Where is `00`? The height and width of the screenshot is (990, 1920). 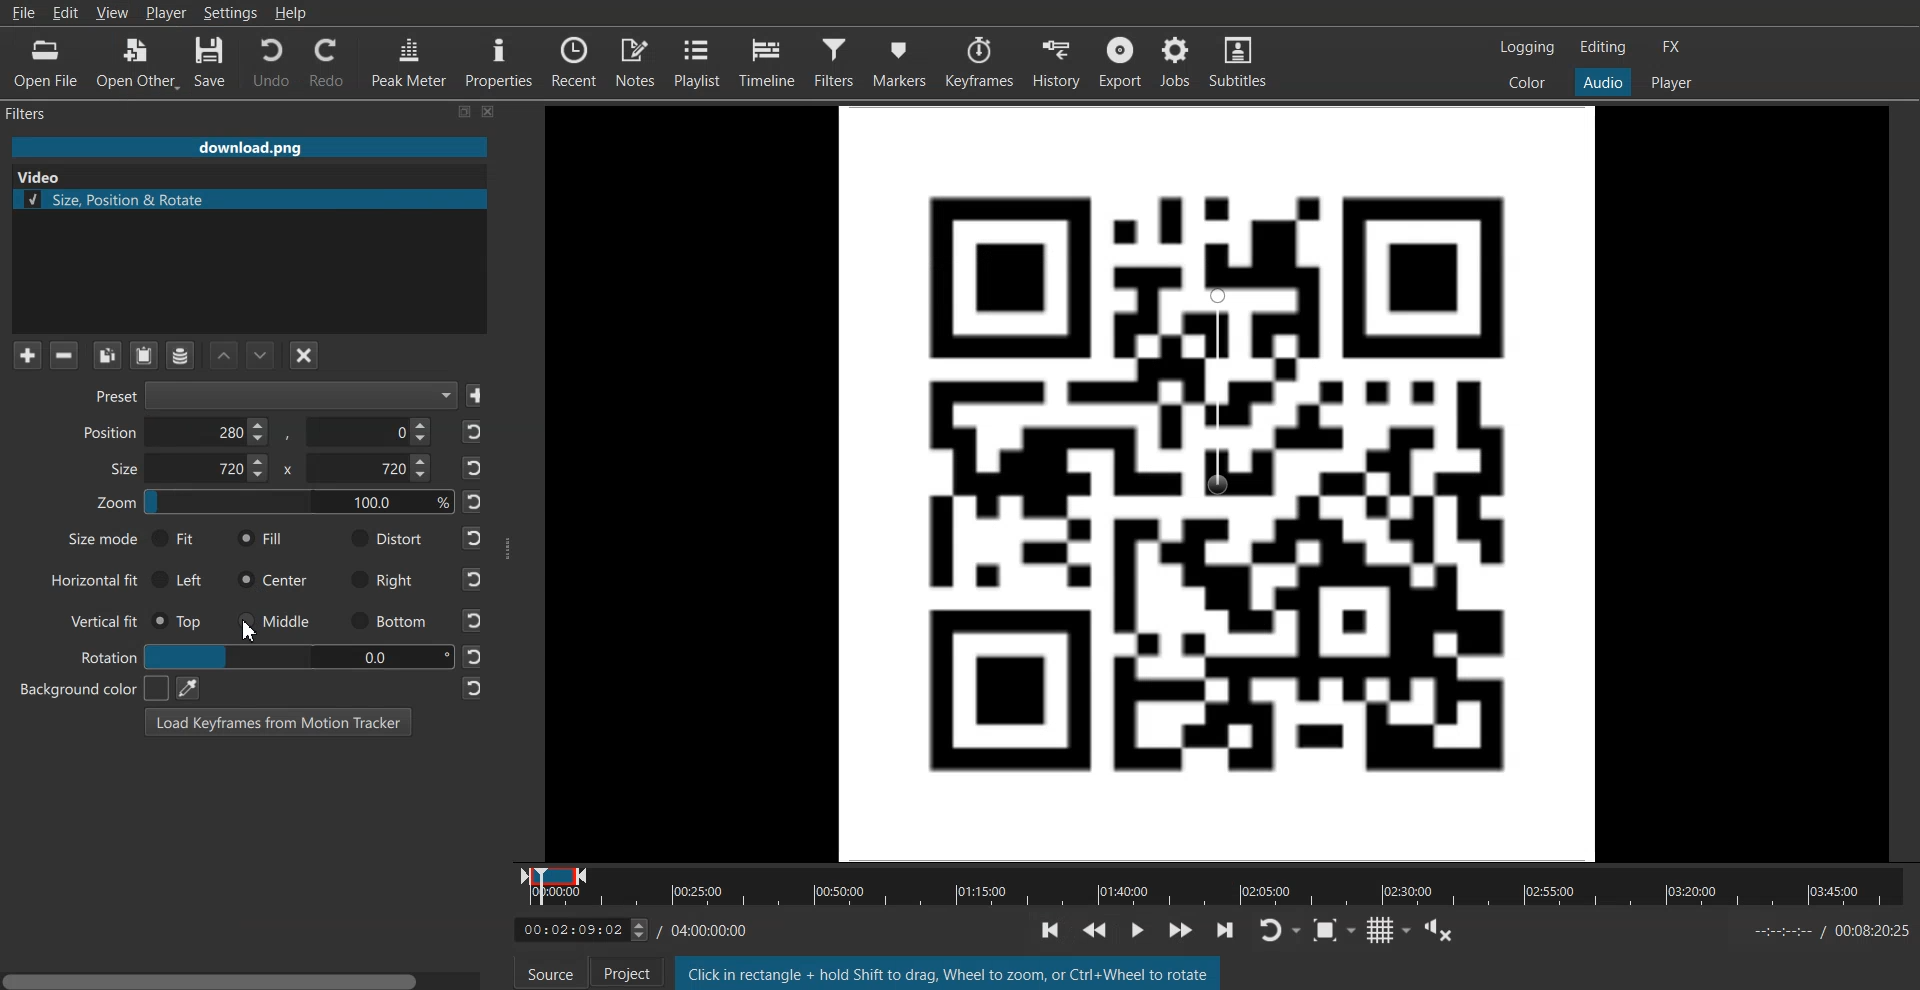
00 is located at coordinates (296, 655).